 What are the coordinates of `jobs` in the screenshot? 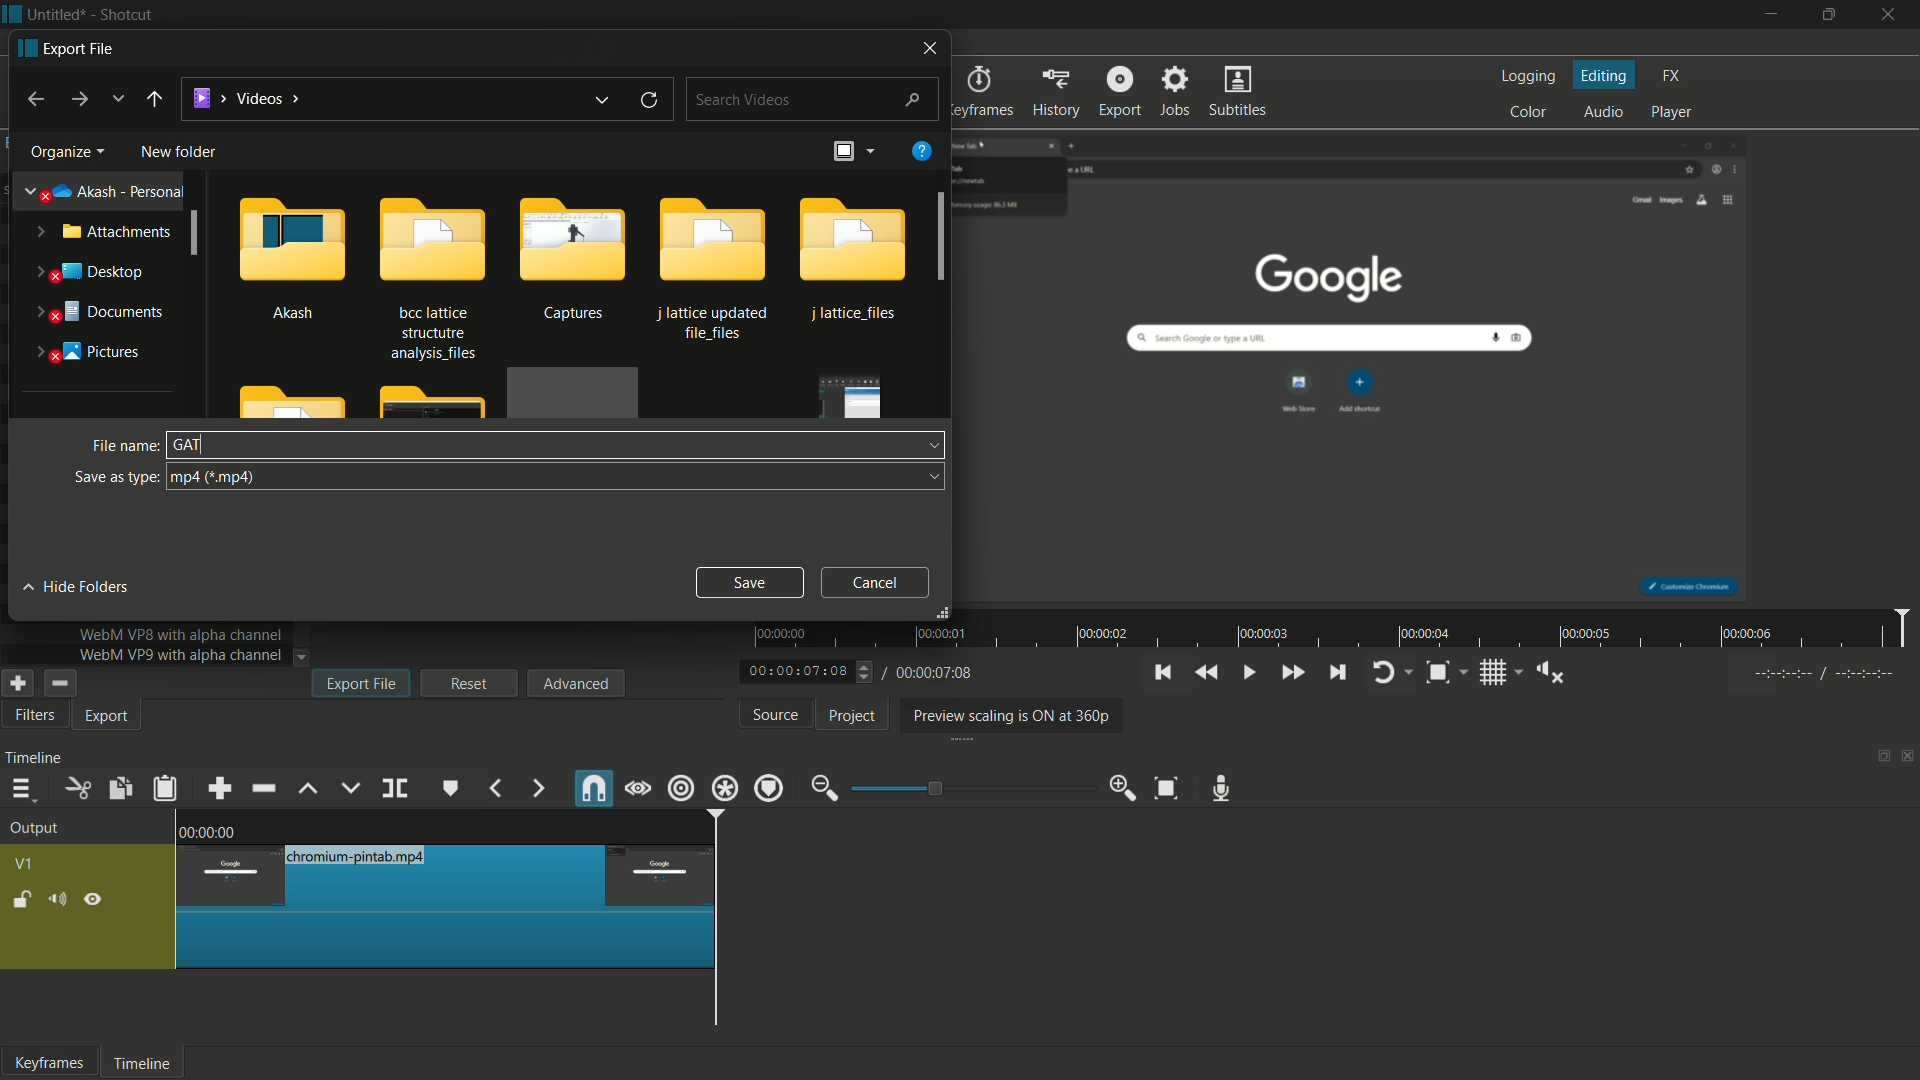 It's located at (1173, 91).